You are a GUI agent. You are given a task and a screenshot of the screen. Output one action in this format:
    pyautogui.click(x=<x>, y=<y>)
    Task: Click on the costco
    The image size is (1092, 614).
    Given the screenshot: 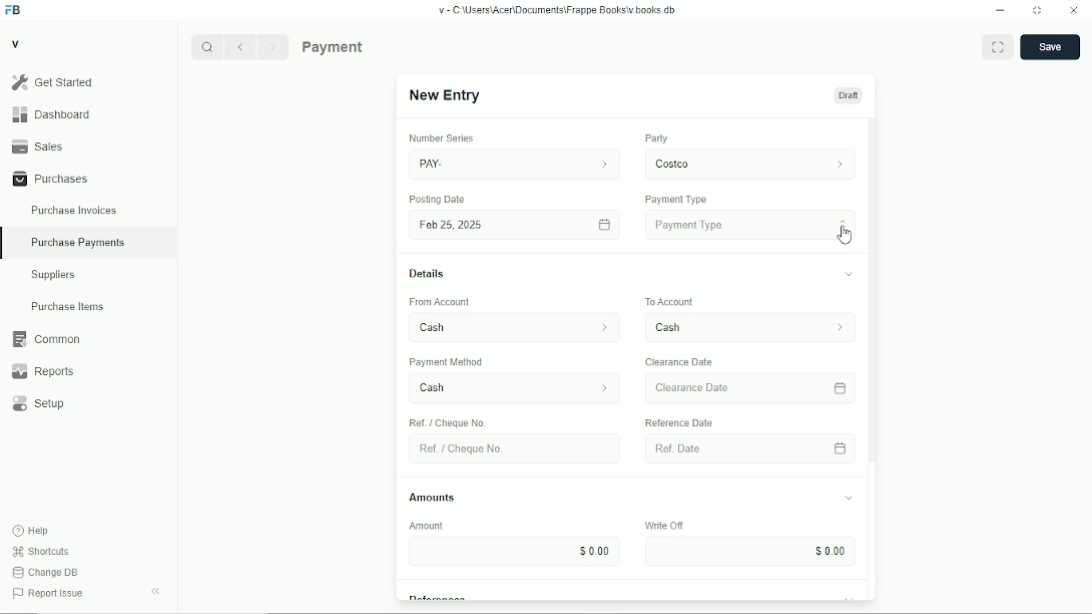 What is the action you would take?
    pyautogui.click(x=751, y=162)
    